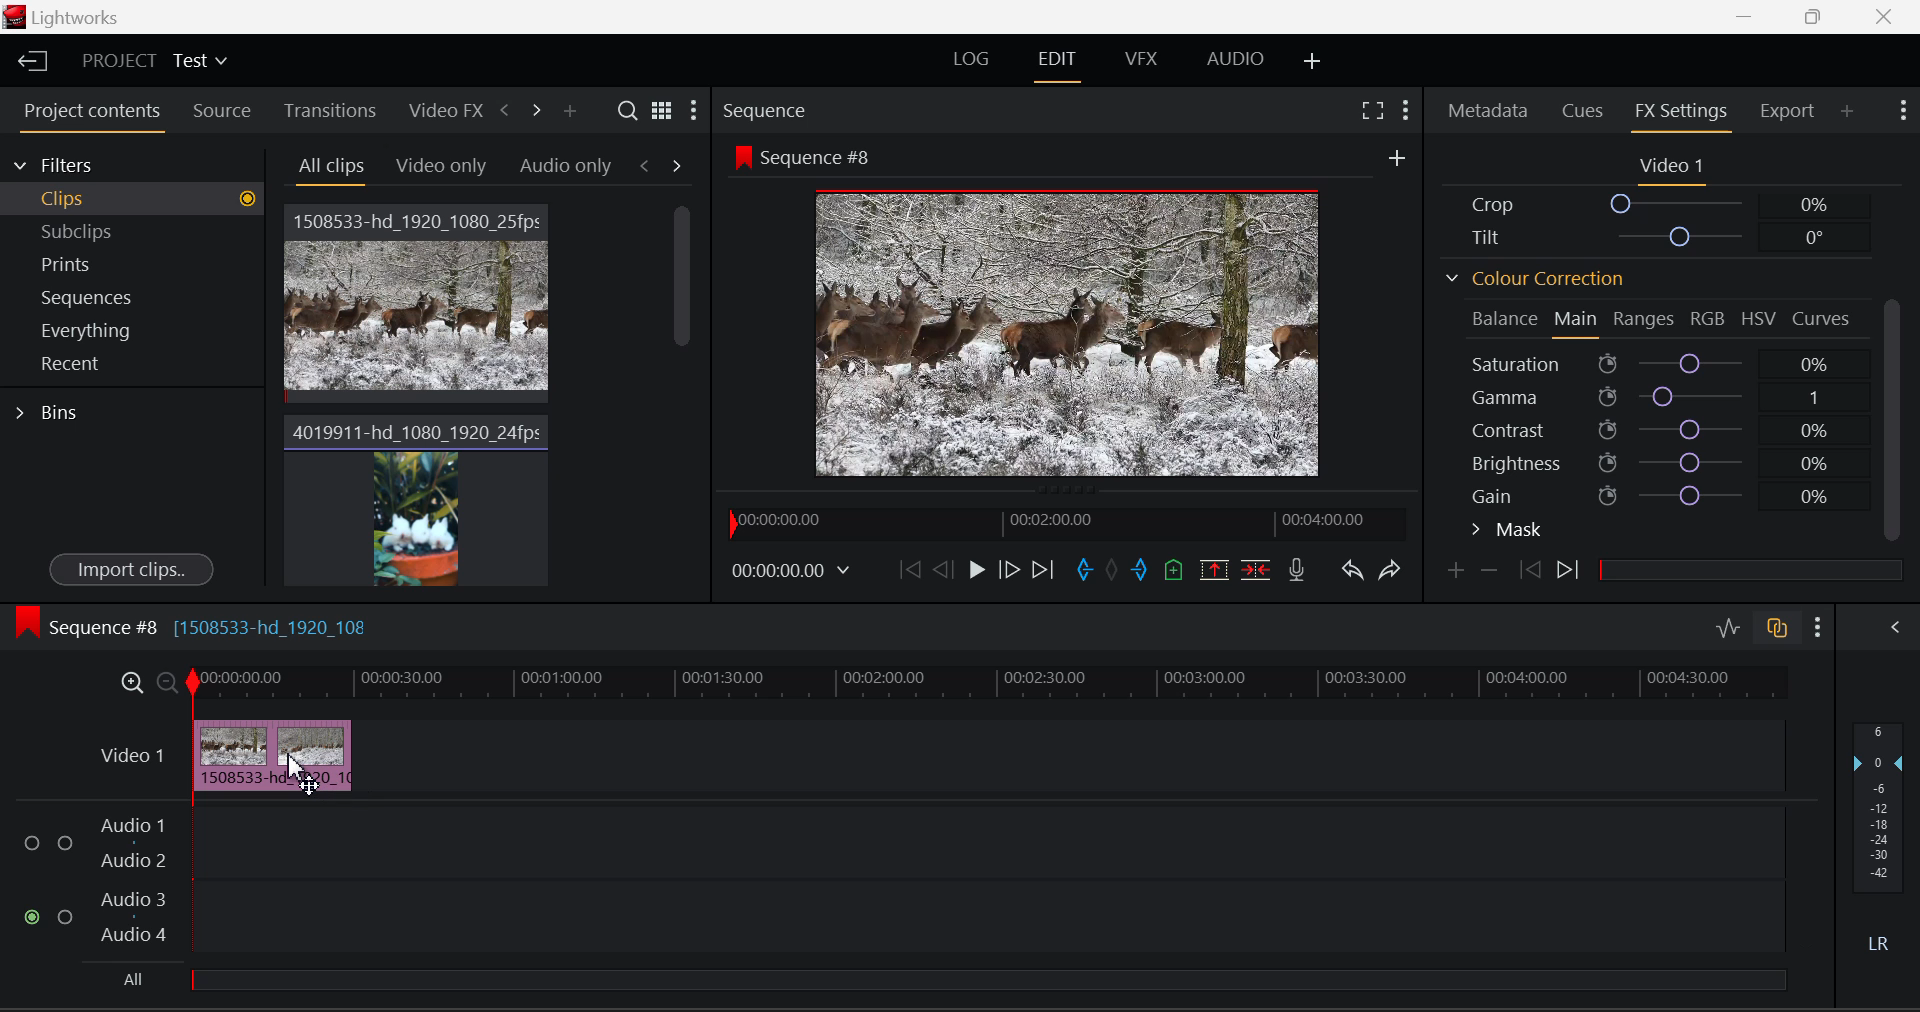  I want to click on Redo, so click(1390, 573).